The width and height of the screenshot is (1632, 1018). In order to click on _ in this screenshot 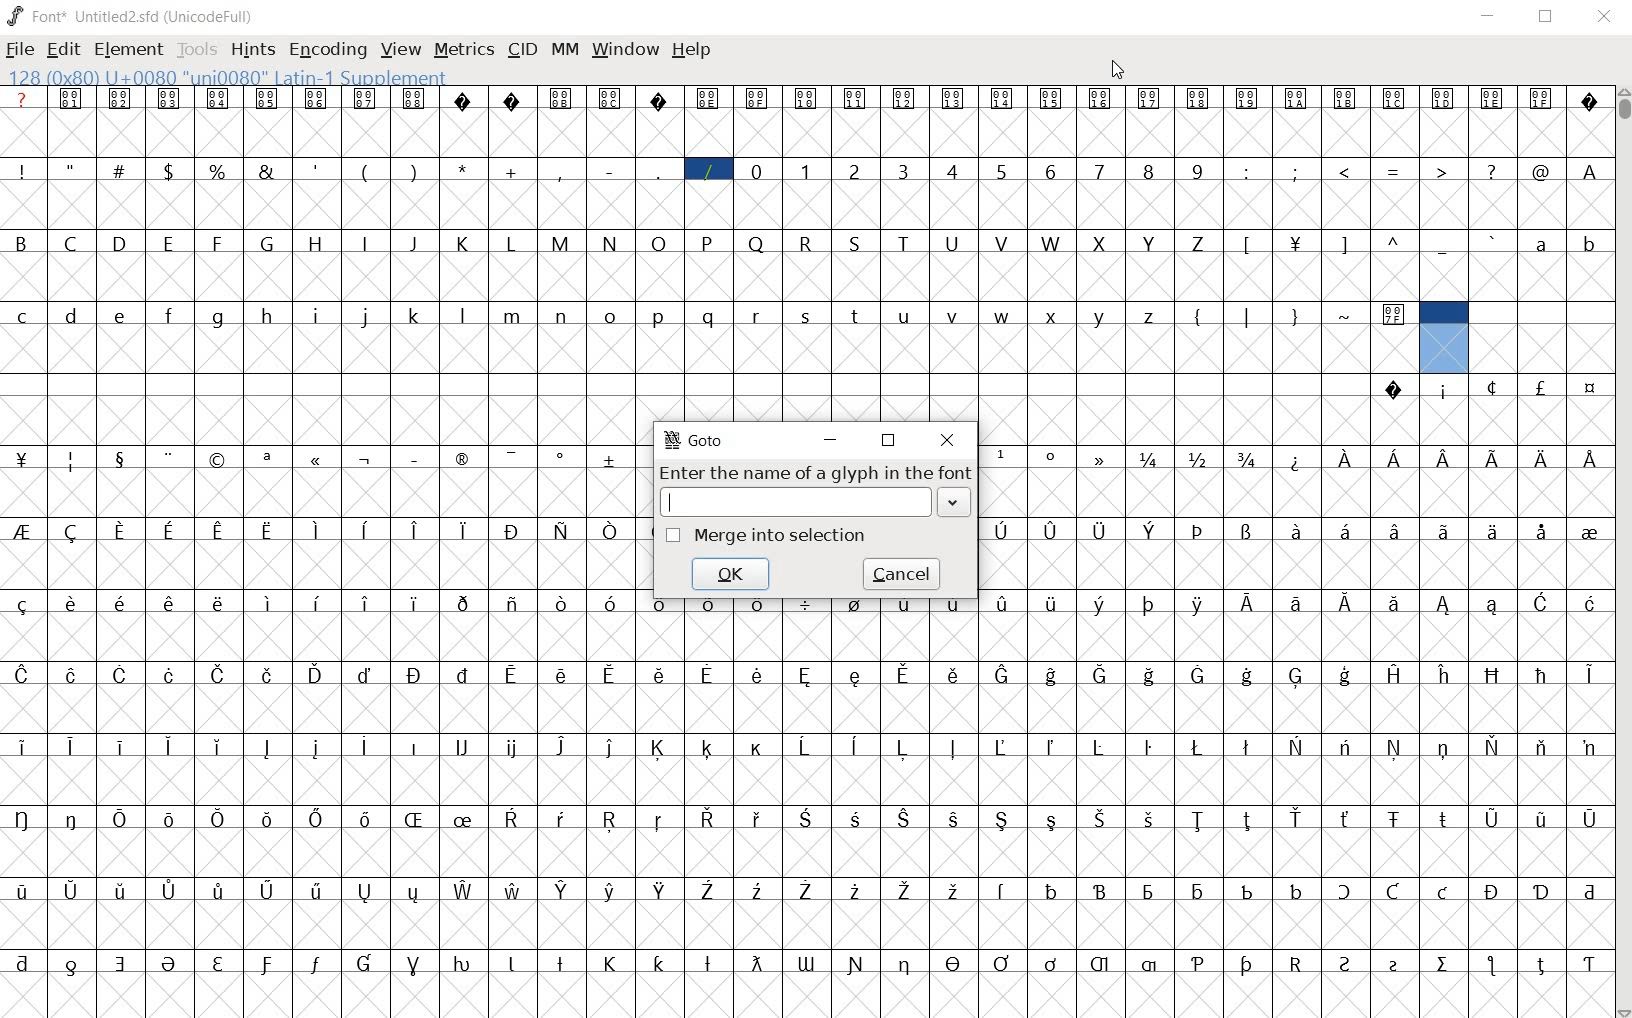, I will do `click(1444, 244)`.